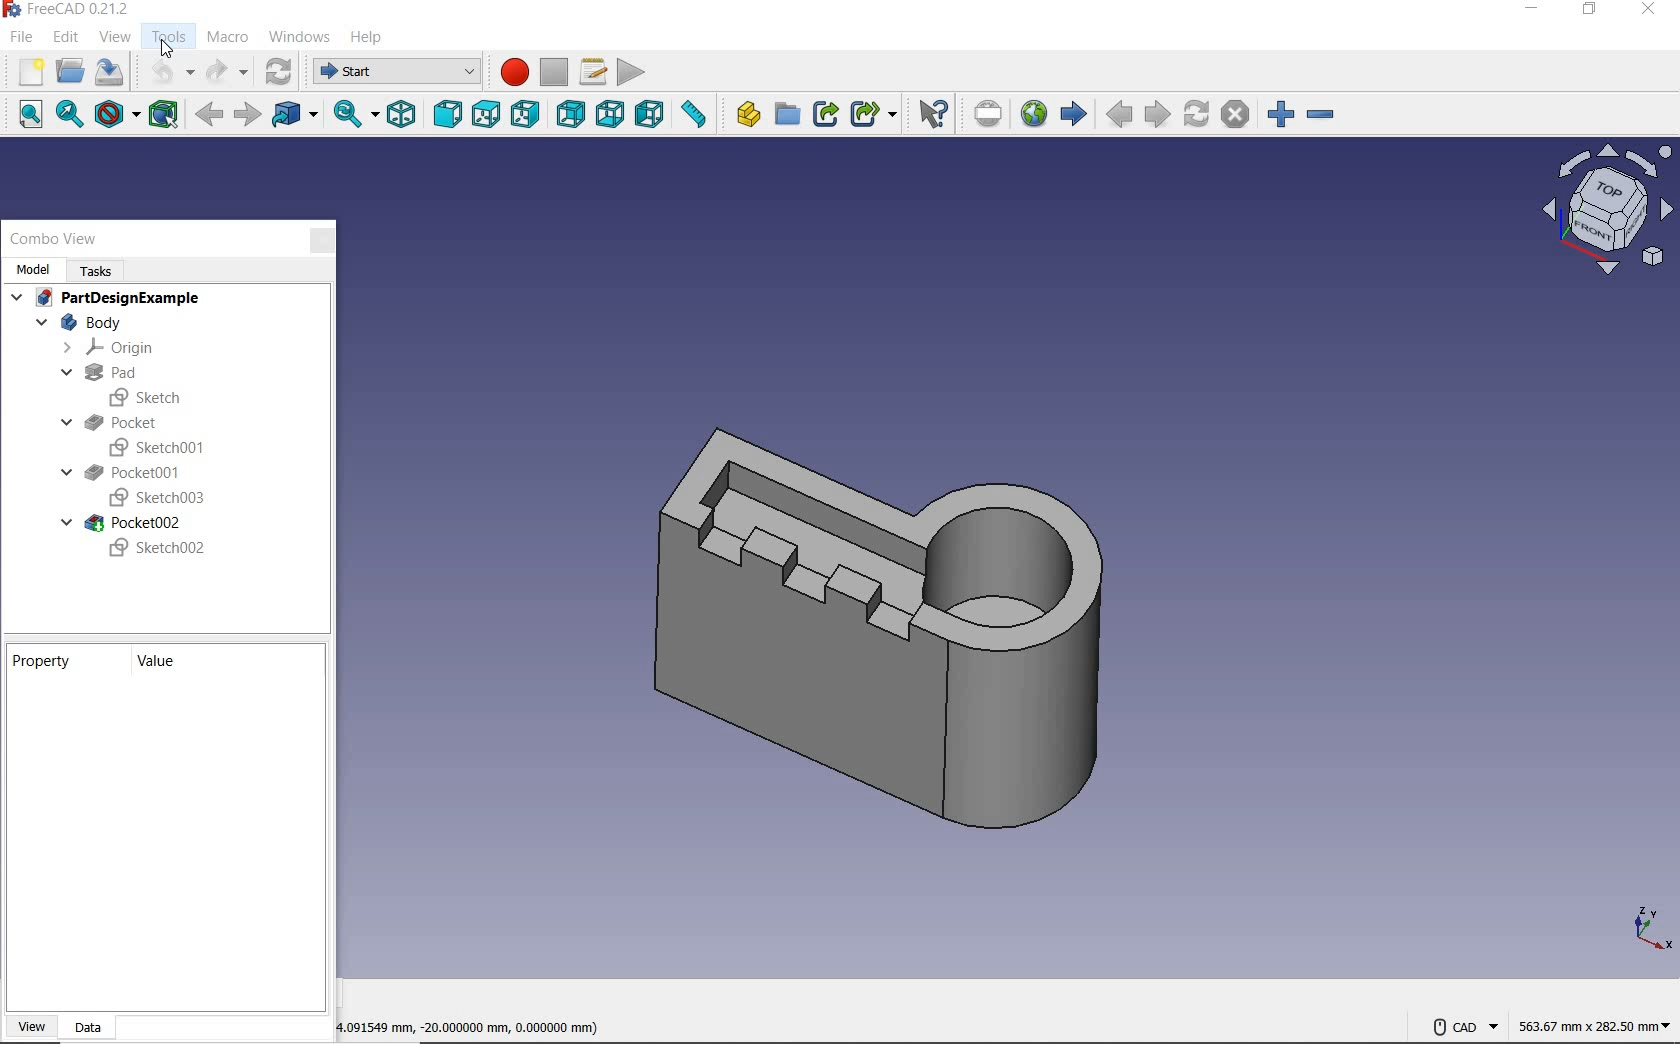 Image resolution: width=1680 pixels, height=1044 pixels. What do you see at coordinates (1605, 209) in the screenshot?
I see `Workbench view` at bounding box center [1605, 209].